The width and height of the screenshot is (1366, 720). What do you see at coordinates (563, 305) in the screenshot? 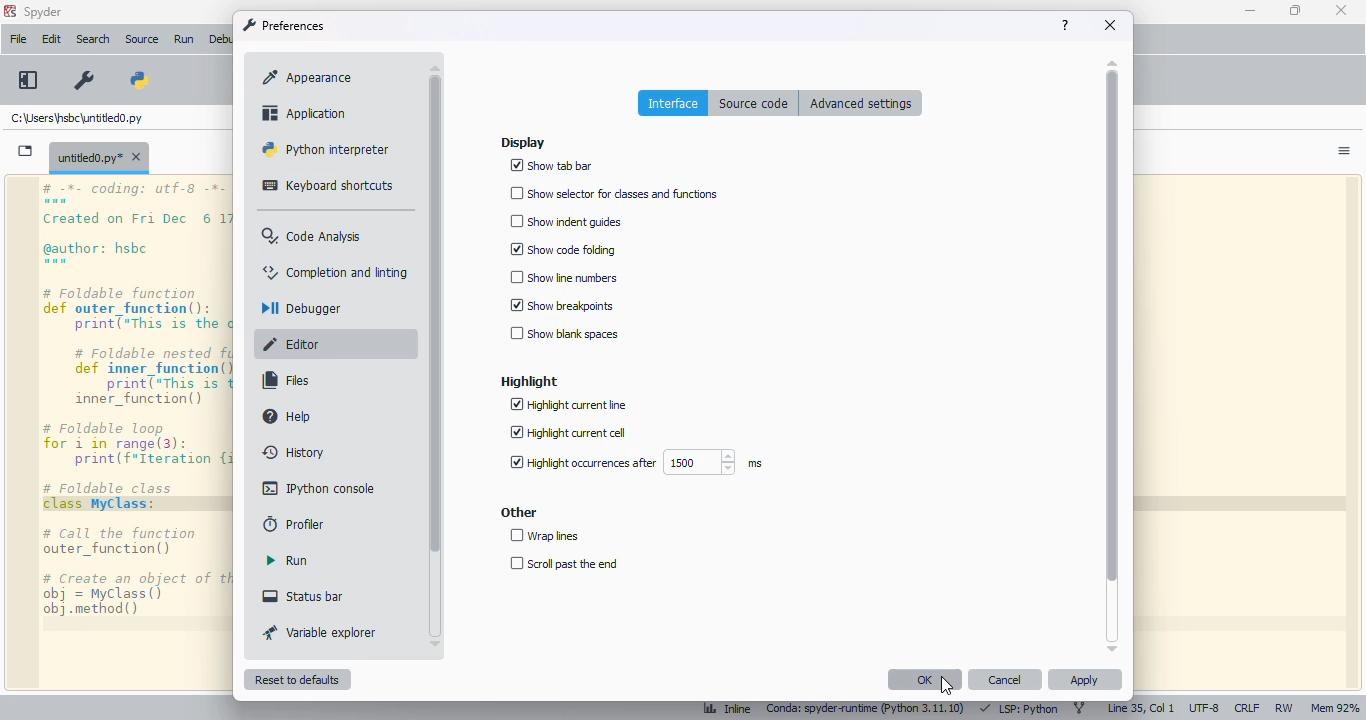
I see `show breakpoints` at bounding box center [563, 305].